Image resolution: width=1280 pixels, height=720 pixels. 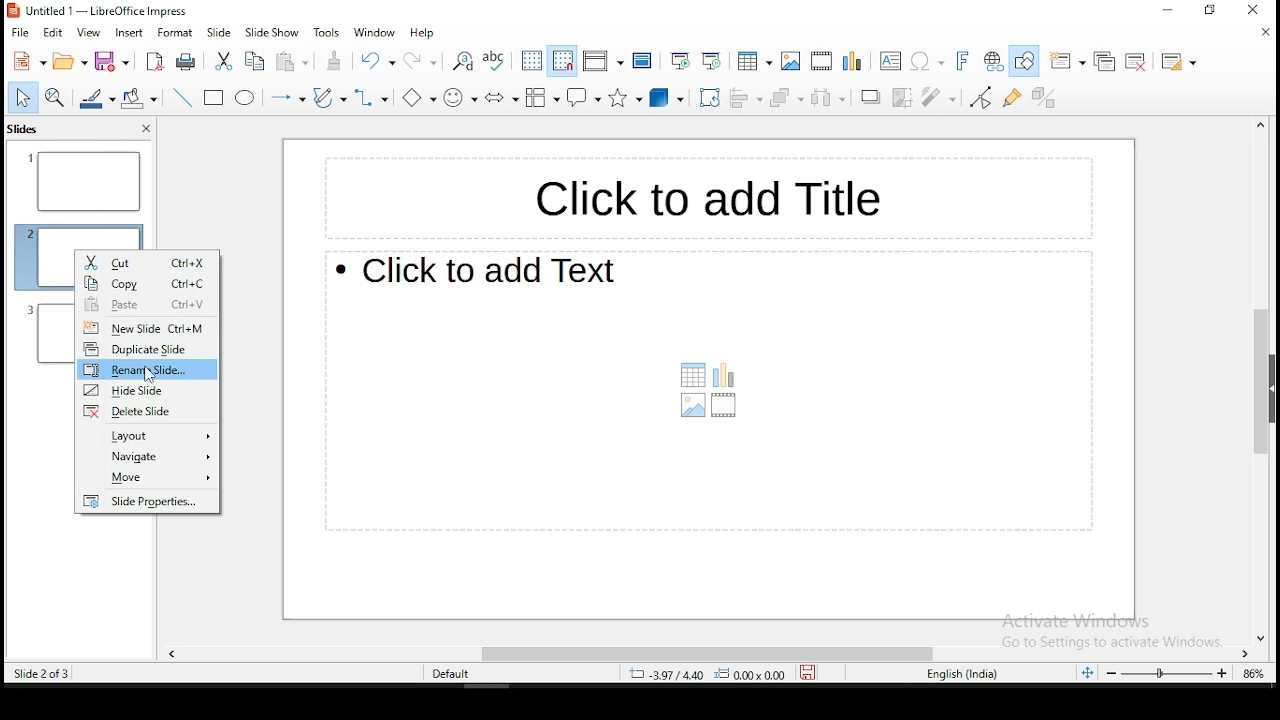 What do you see at coordinates (420, 33) in the screenshot?
I see `help` at bounding box center [420, 33].